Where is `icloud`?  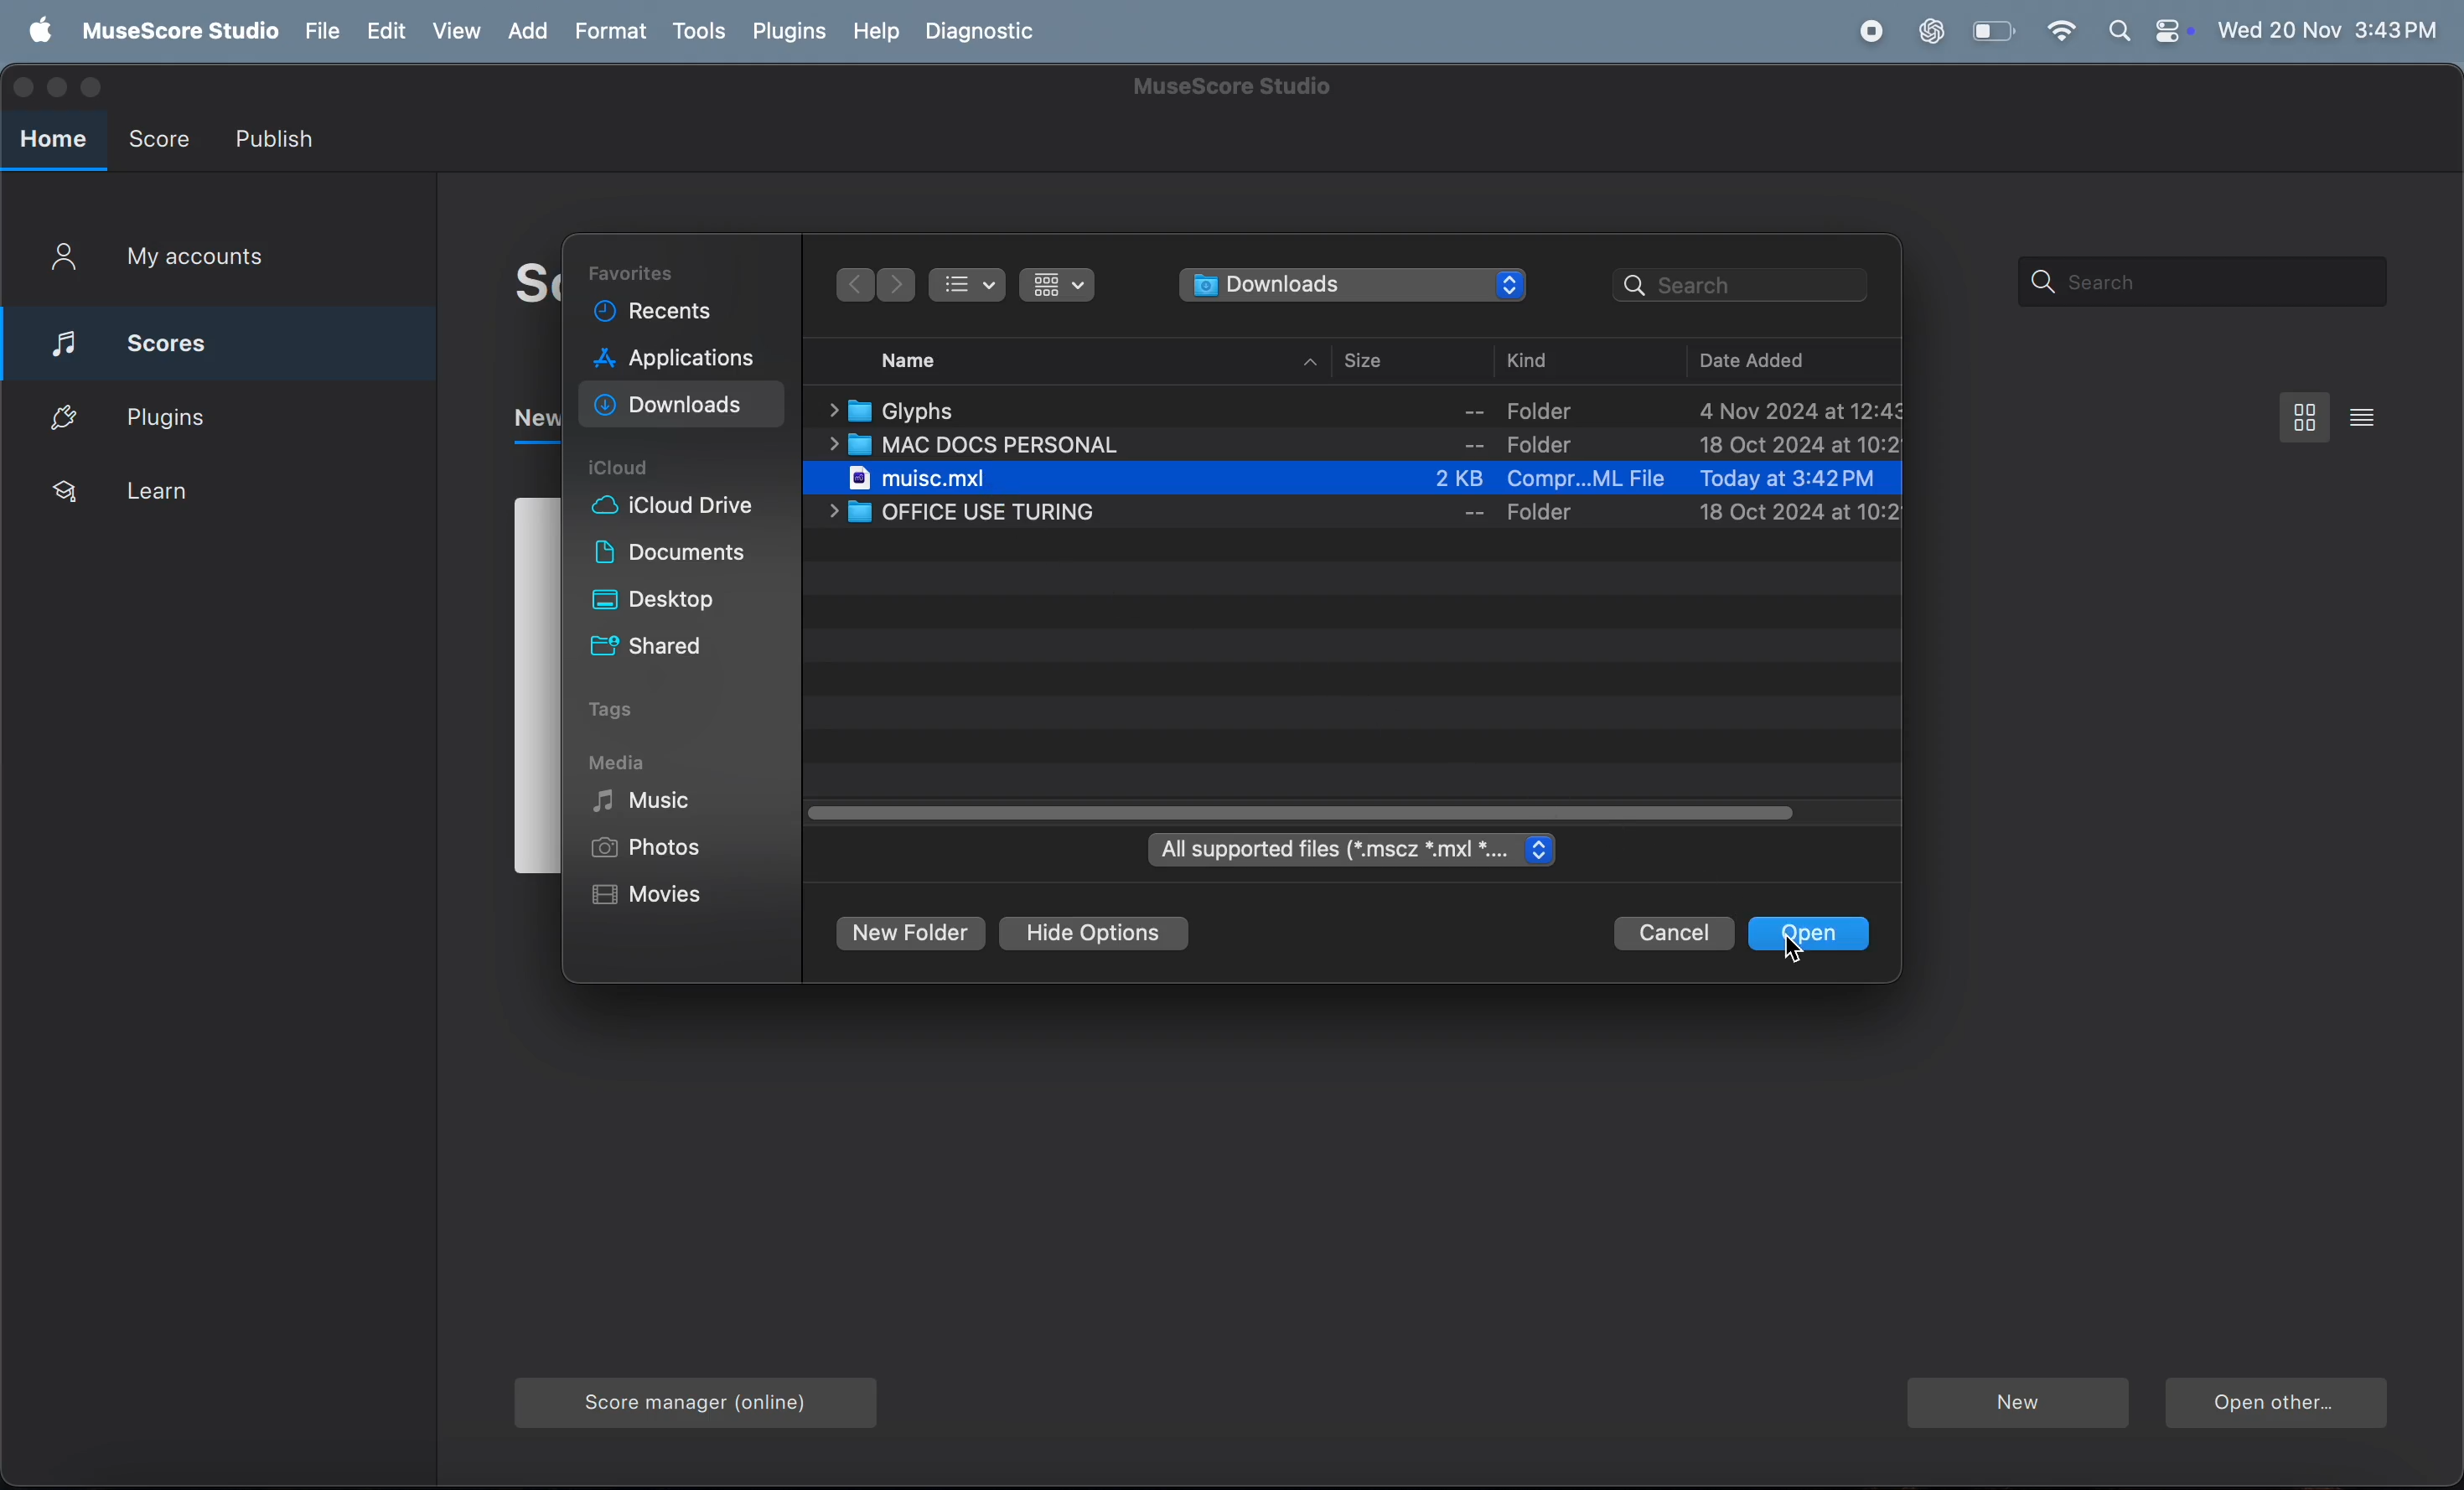 icloud is located at coordinates (630, 469).